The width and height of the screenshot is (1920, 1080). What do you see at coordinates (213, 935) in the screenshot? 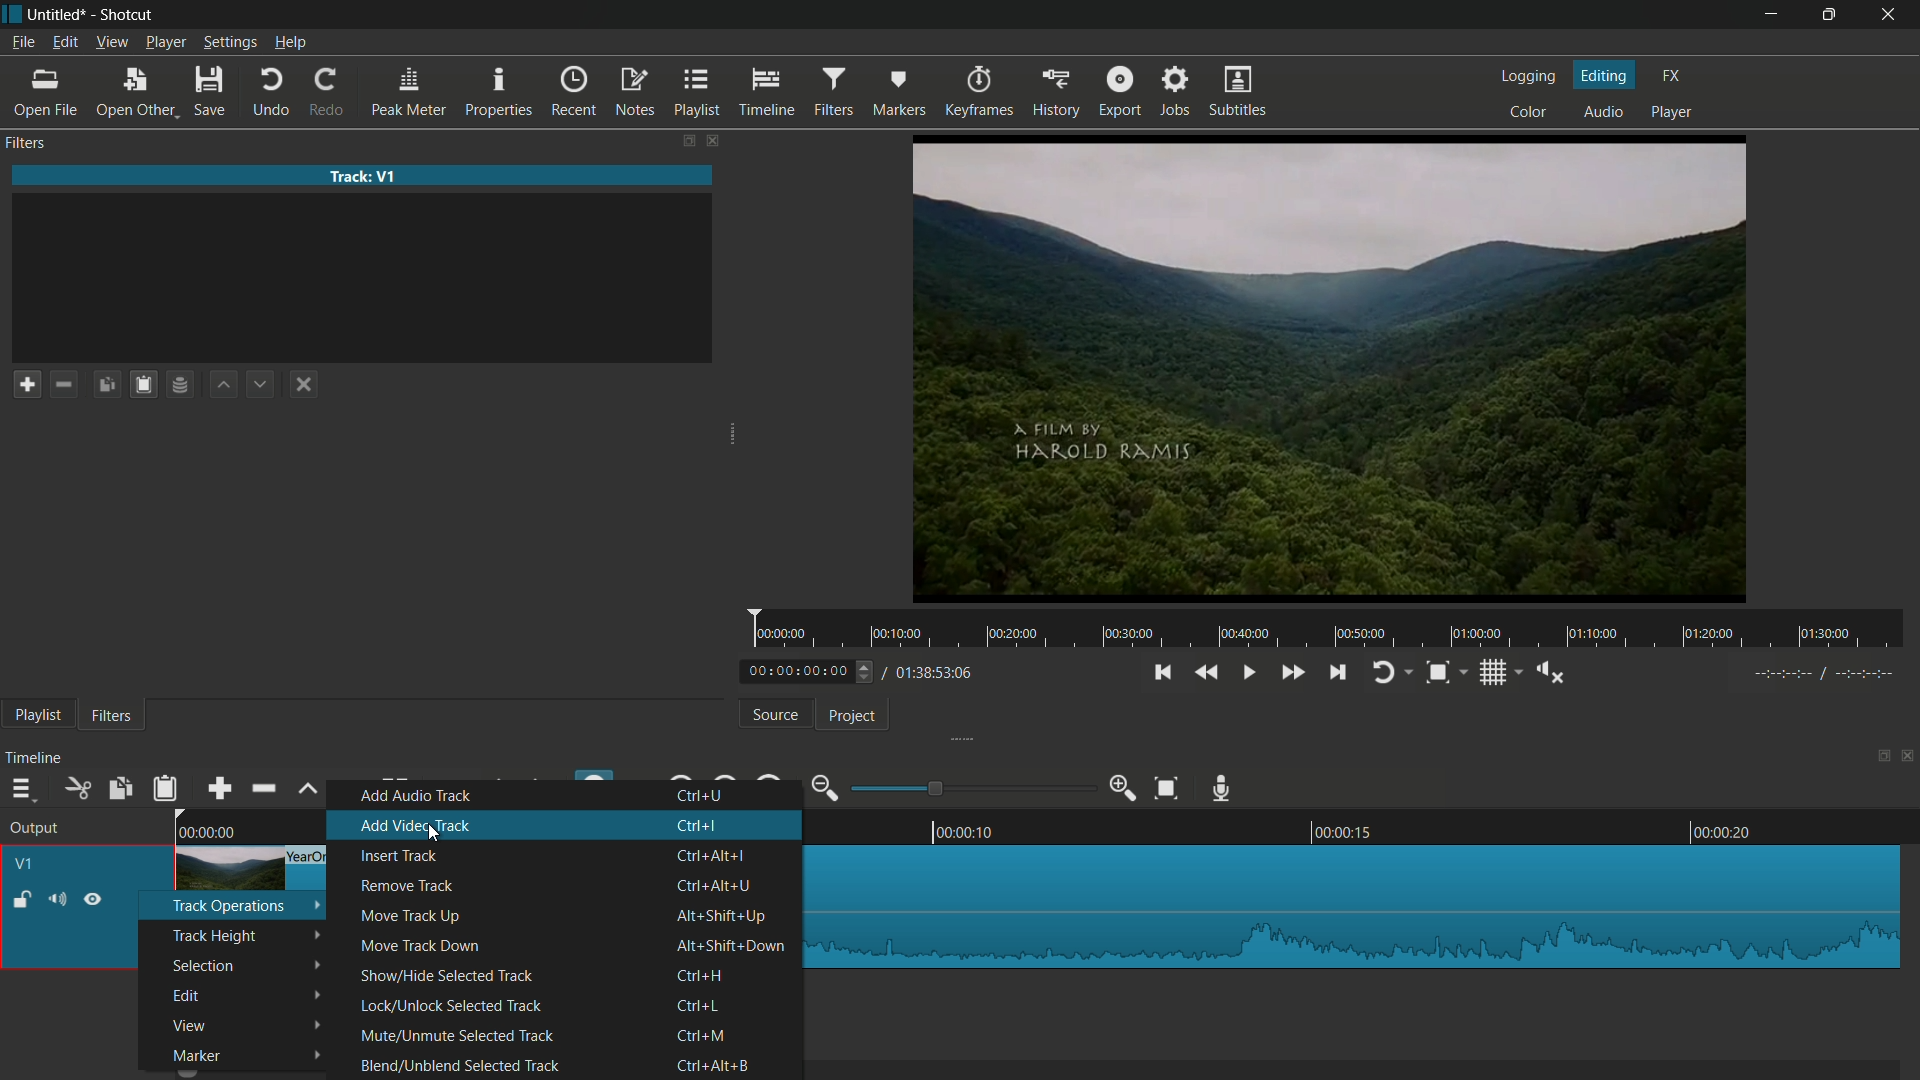
I see `track height` at bounding box center [213, 935].